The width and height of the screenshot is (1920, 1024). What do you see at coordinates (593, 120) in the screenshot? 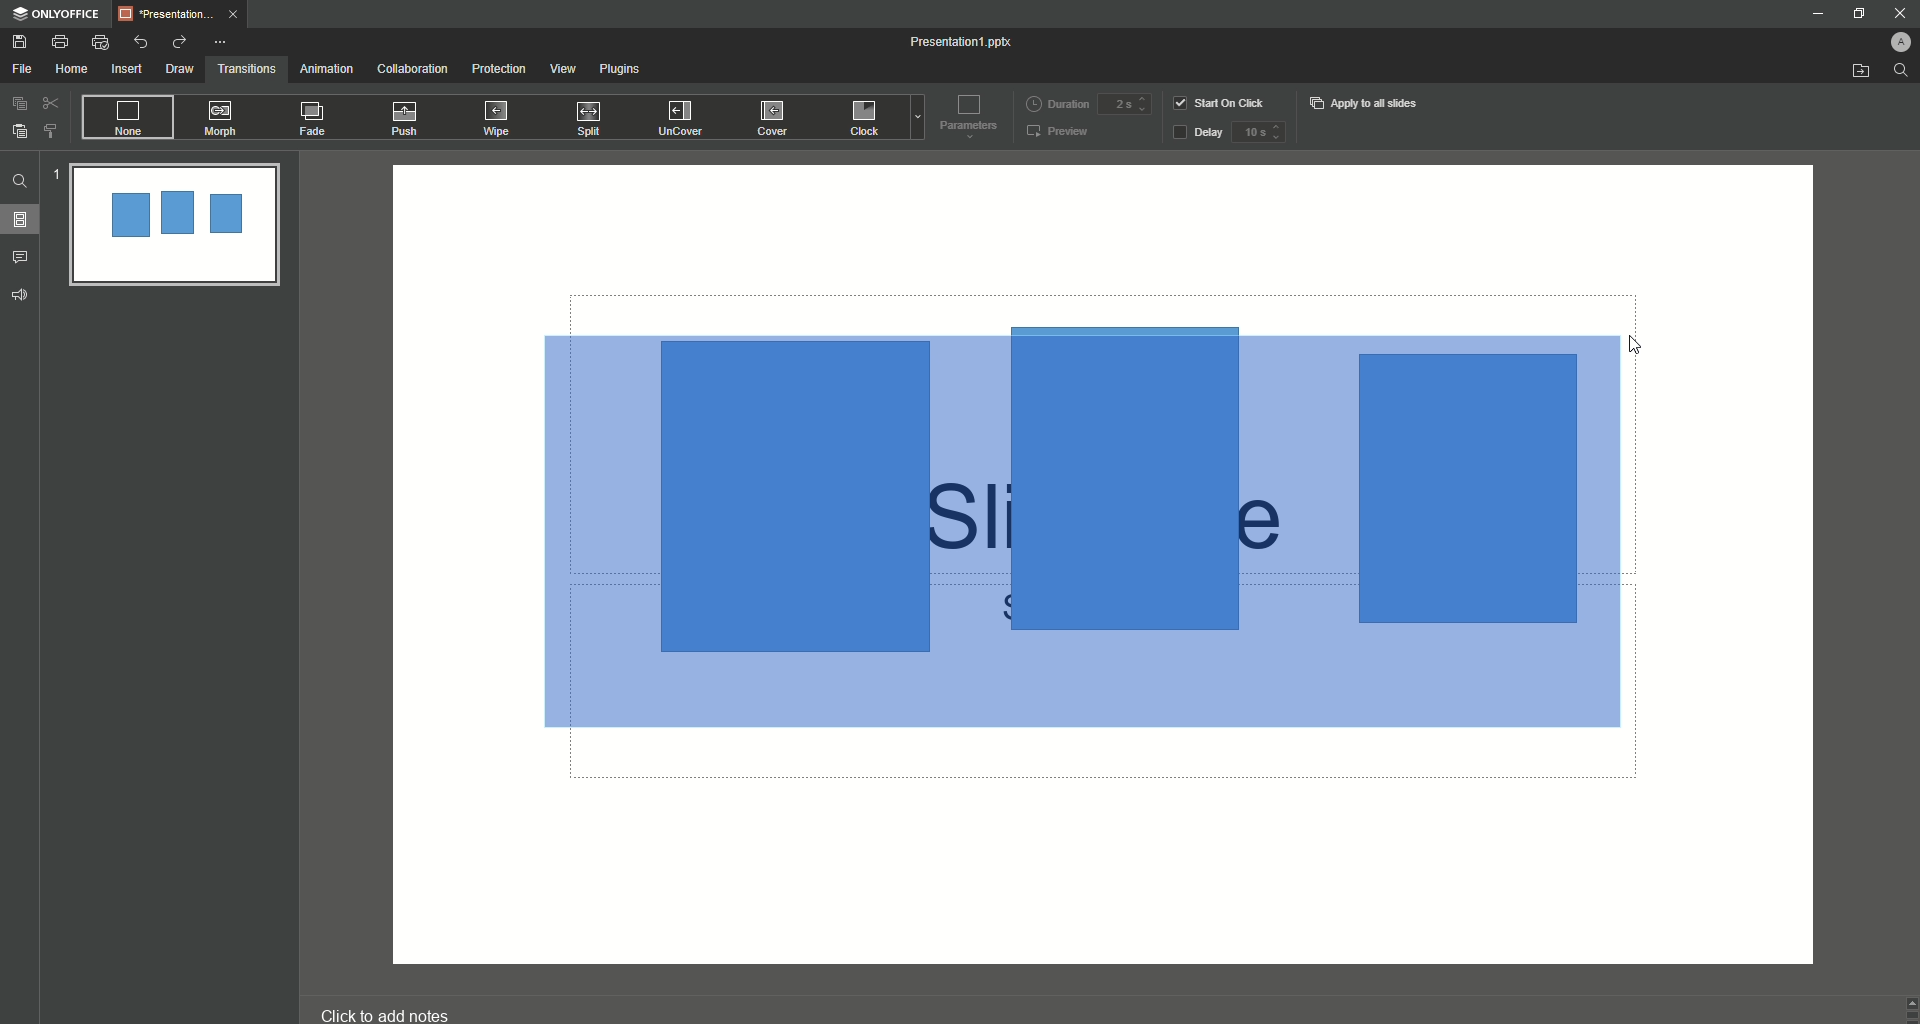
I see `Split` at bounding box center [593, 120].